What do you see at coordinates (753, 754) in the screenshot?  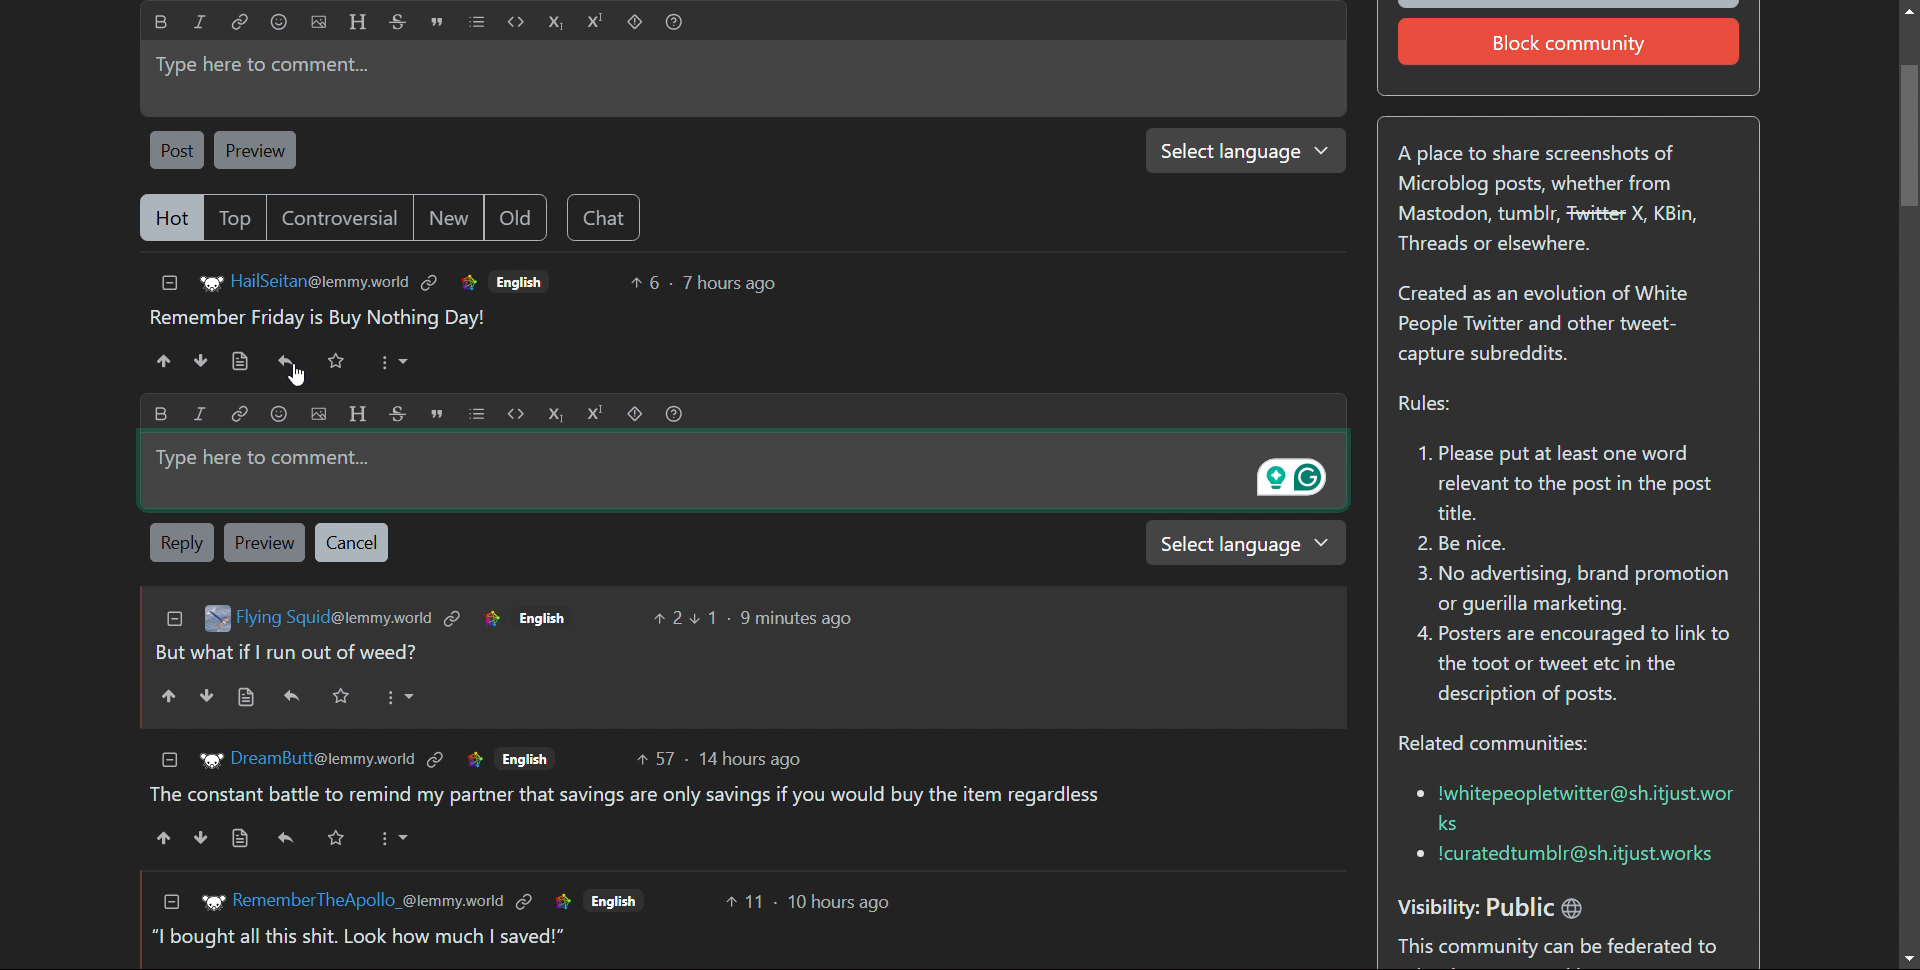 I see `time of posting` at bounding box center [753, 754].